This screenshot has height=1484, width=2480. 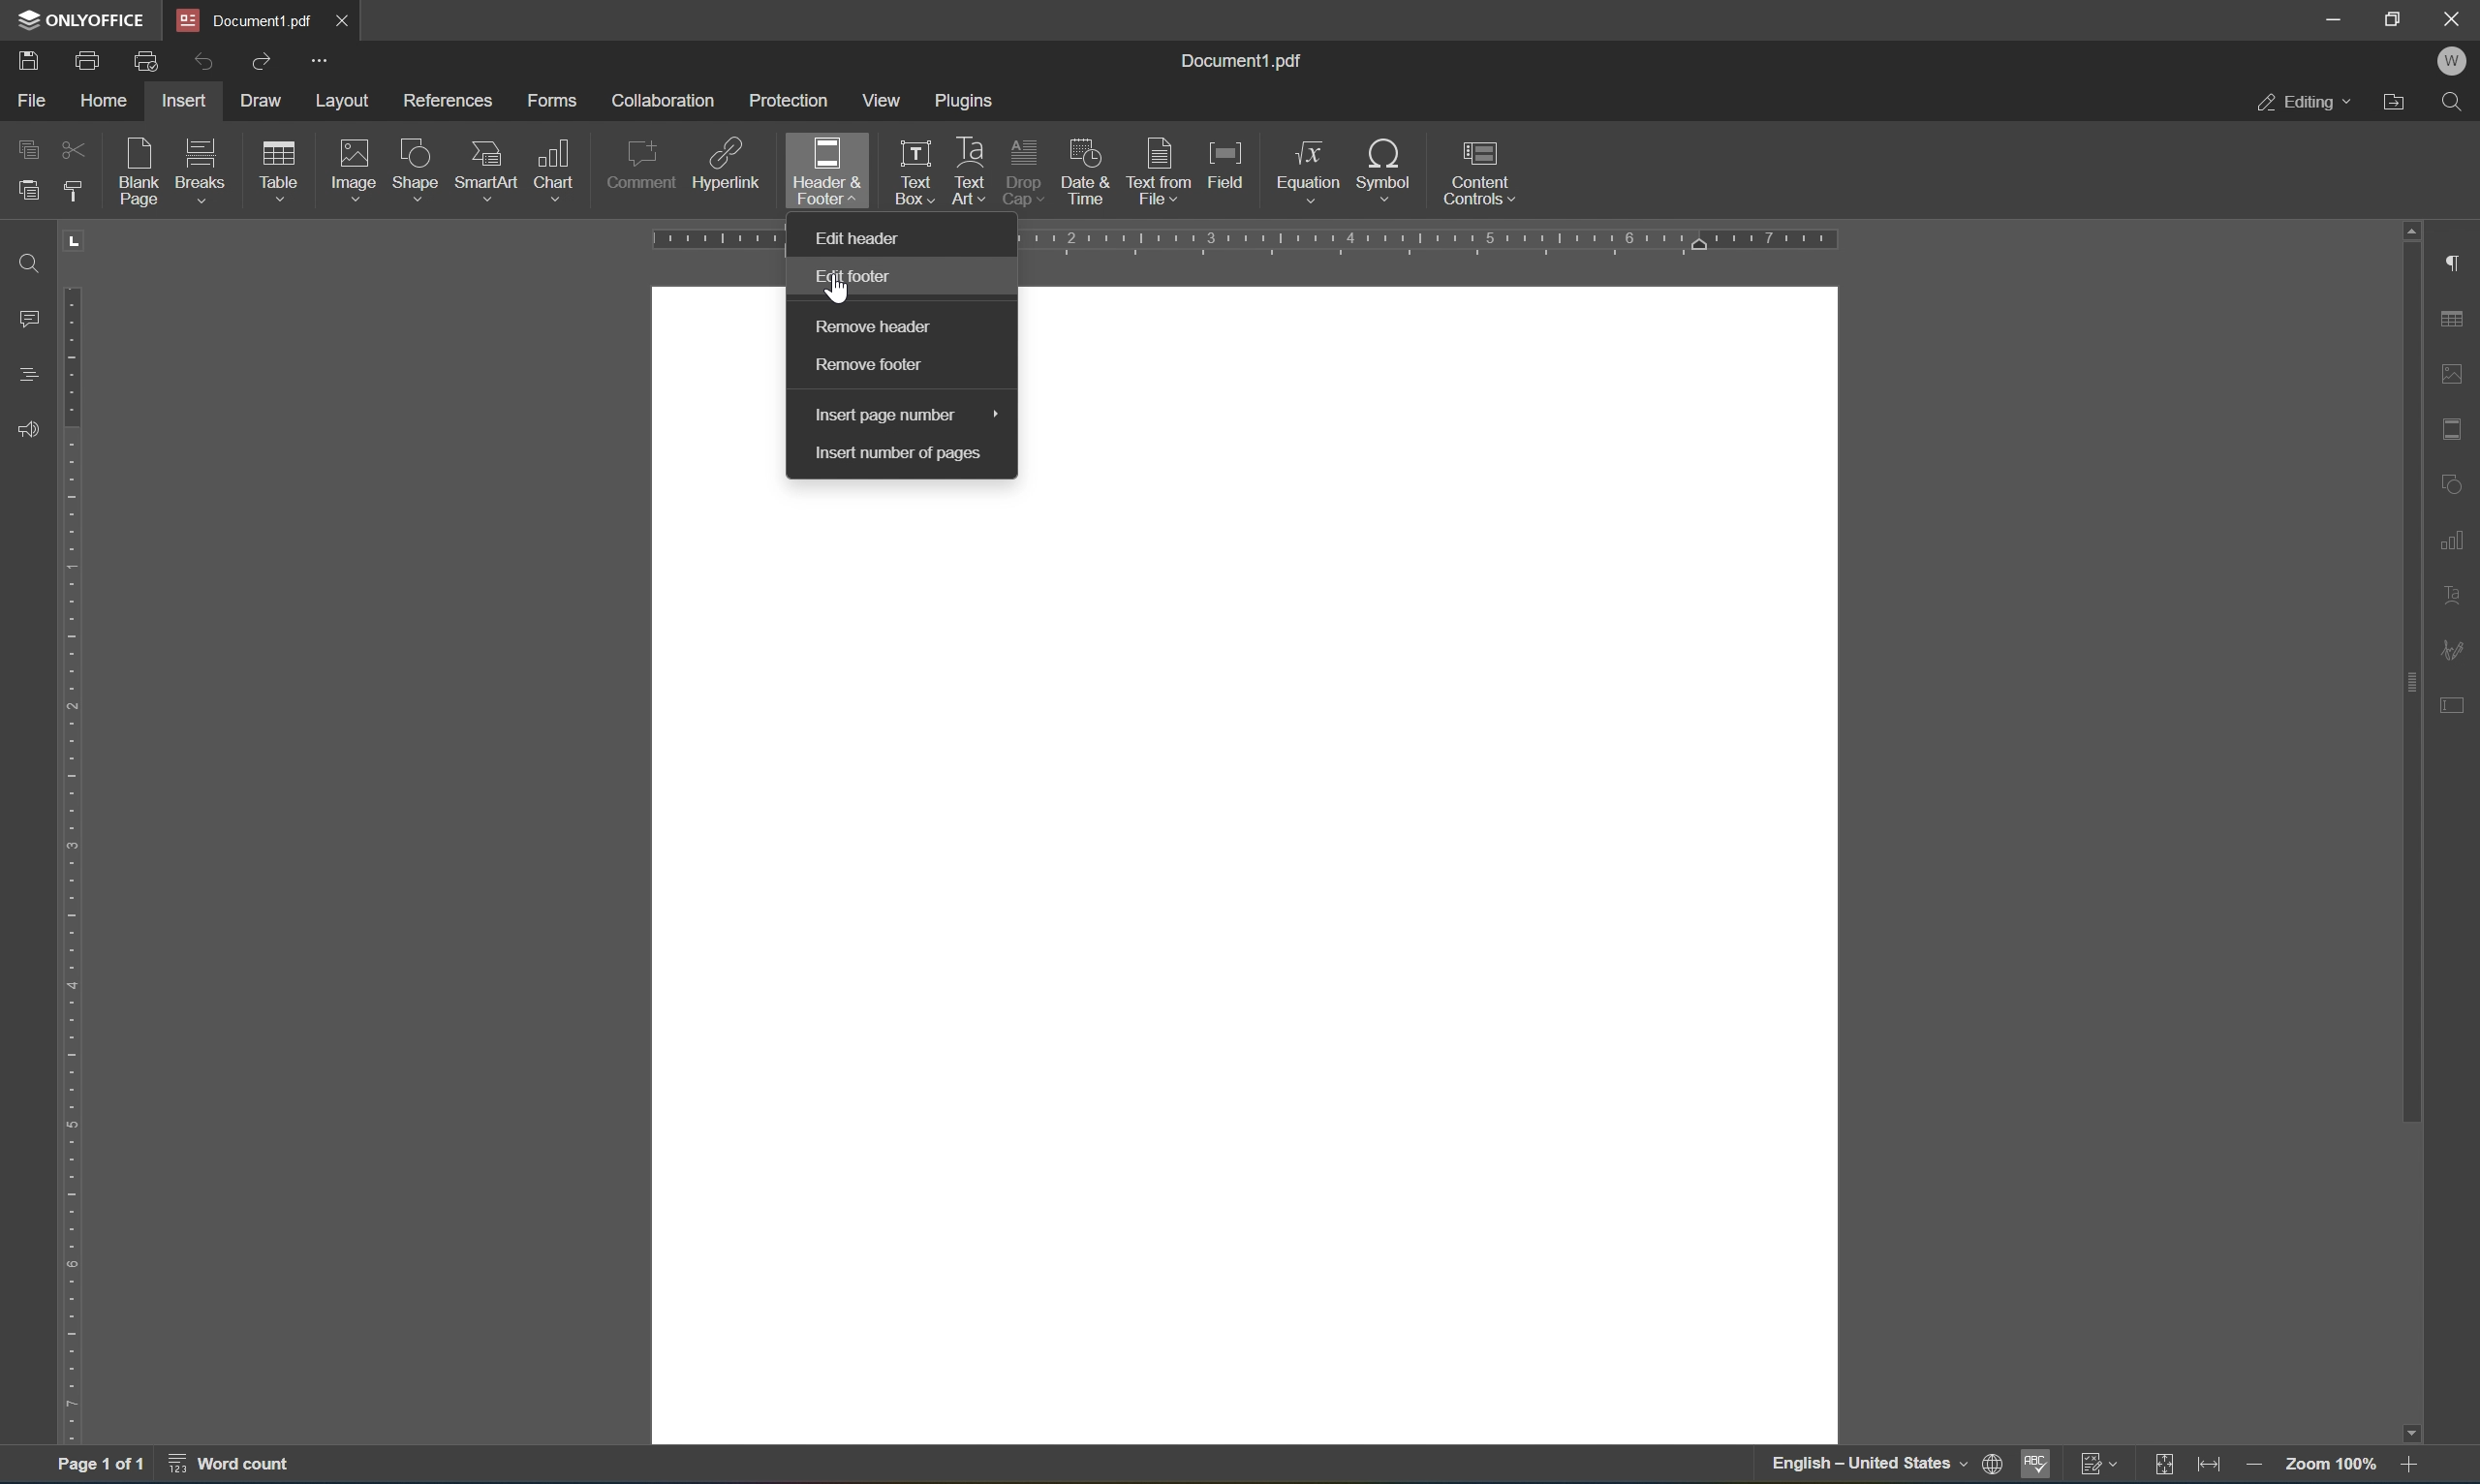 What do you see at coordinates (2457, 595) in the screenshot?
I see `text art settings` at bounding box center [2457, 595].